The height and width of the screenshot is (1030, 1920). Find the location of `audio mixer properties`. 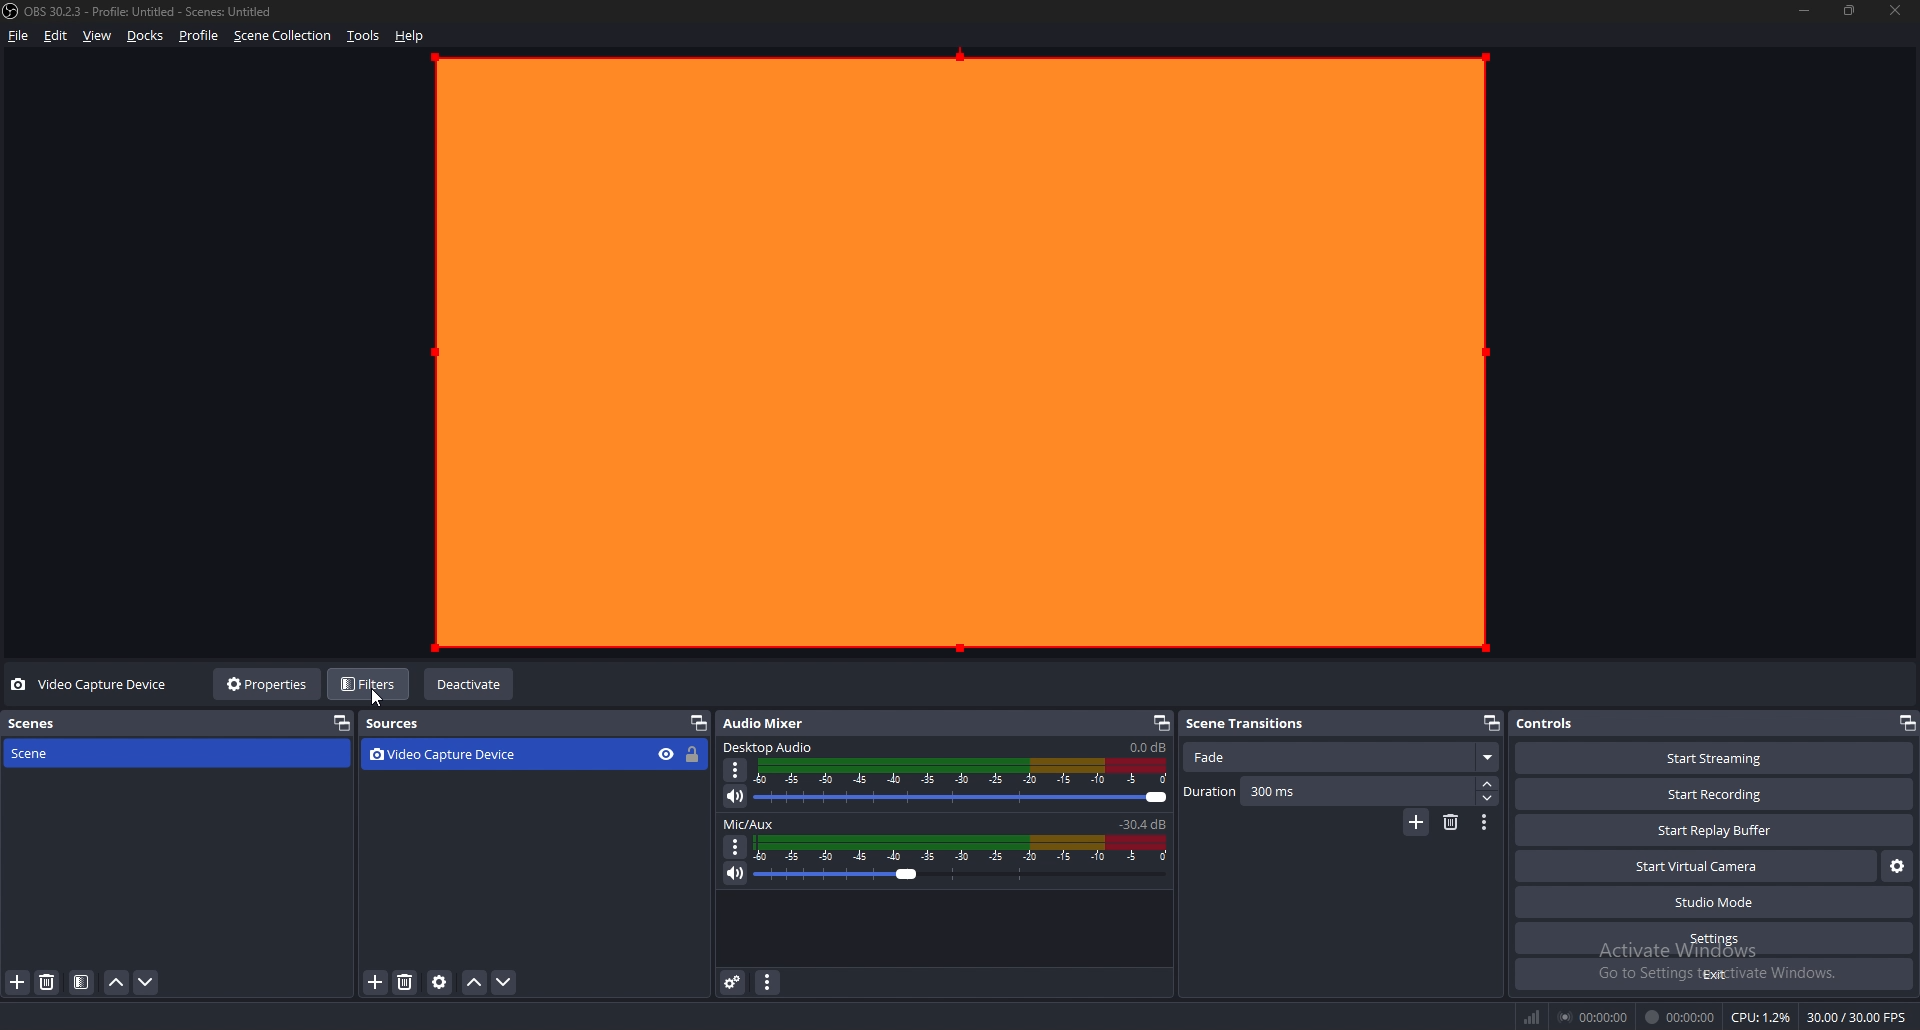

audio mixer properties is located at coordinates (766, 982).